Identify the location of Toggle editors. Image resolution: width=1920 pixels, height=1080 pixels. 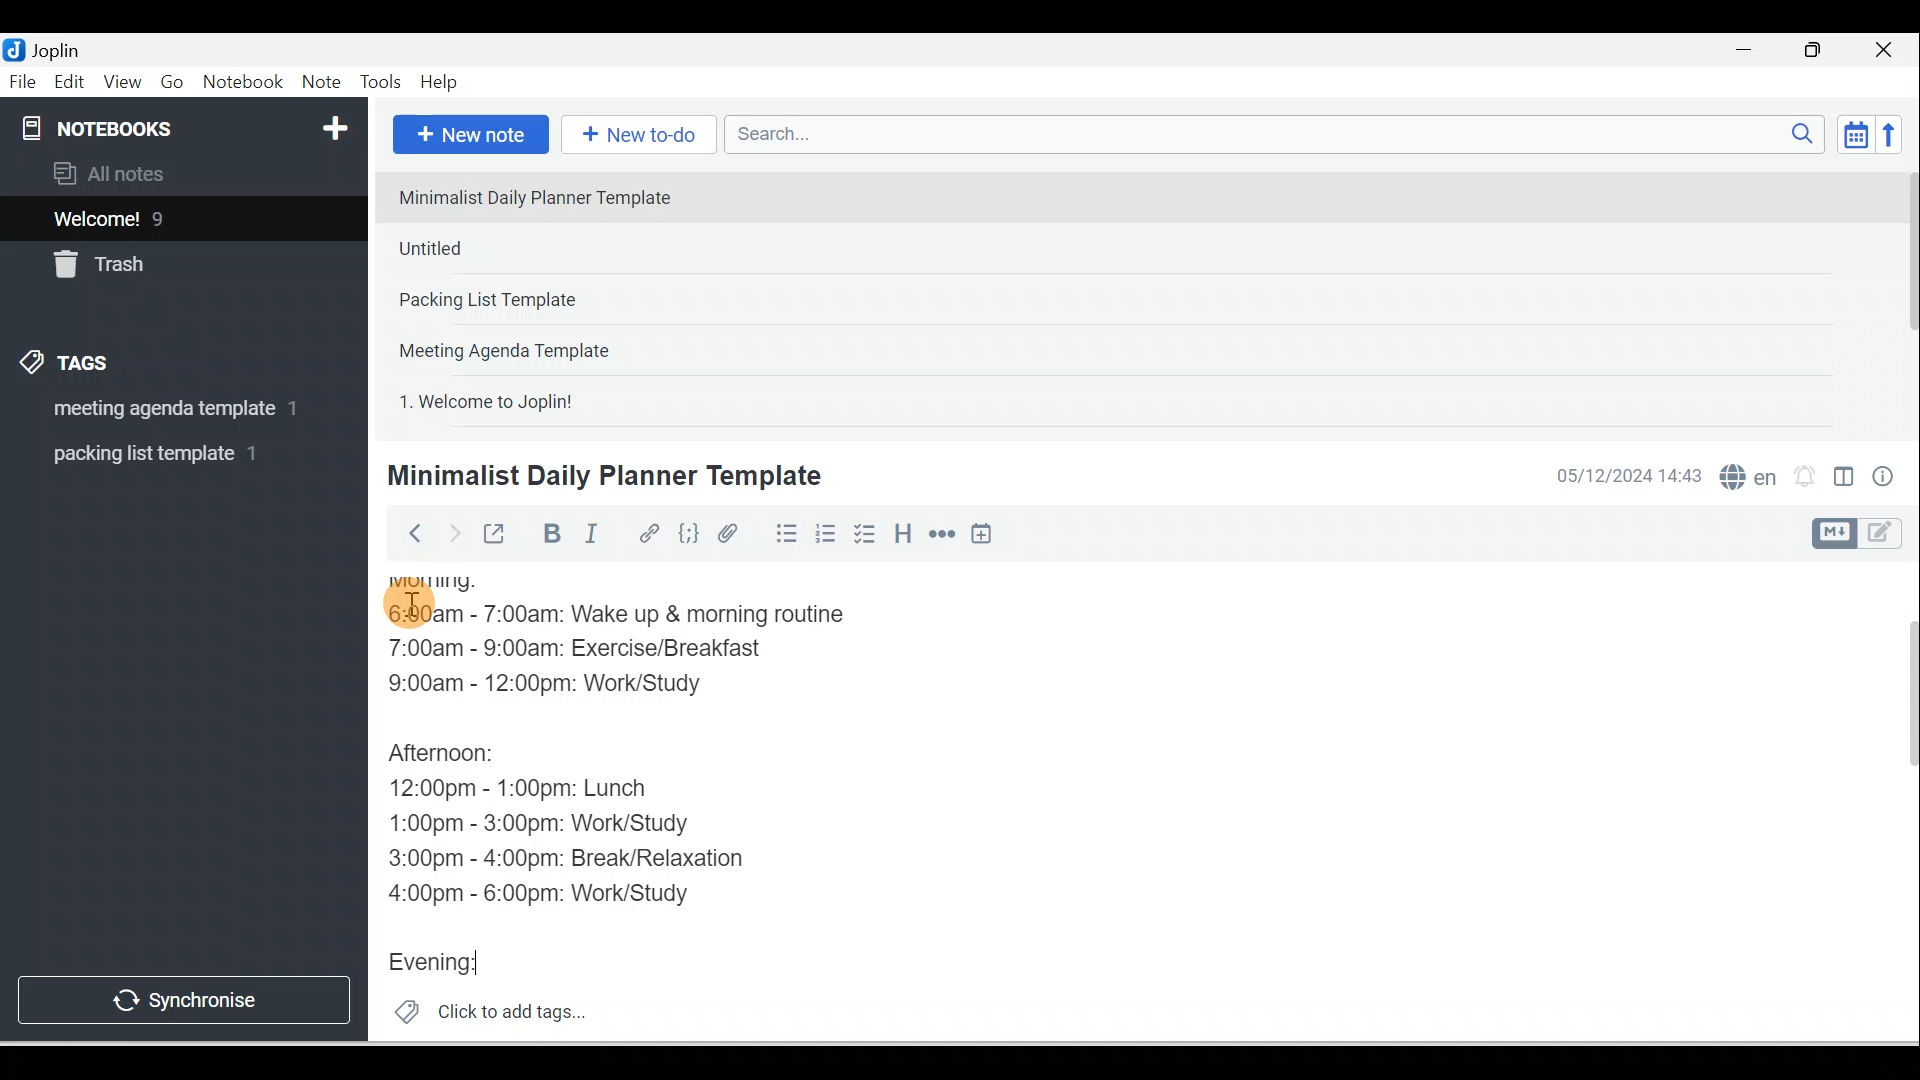
(1844, 480).